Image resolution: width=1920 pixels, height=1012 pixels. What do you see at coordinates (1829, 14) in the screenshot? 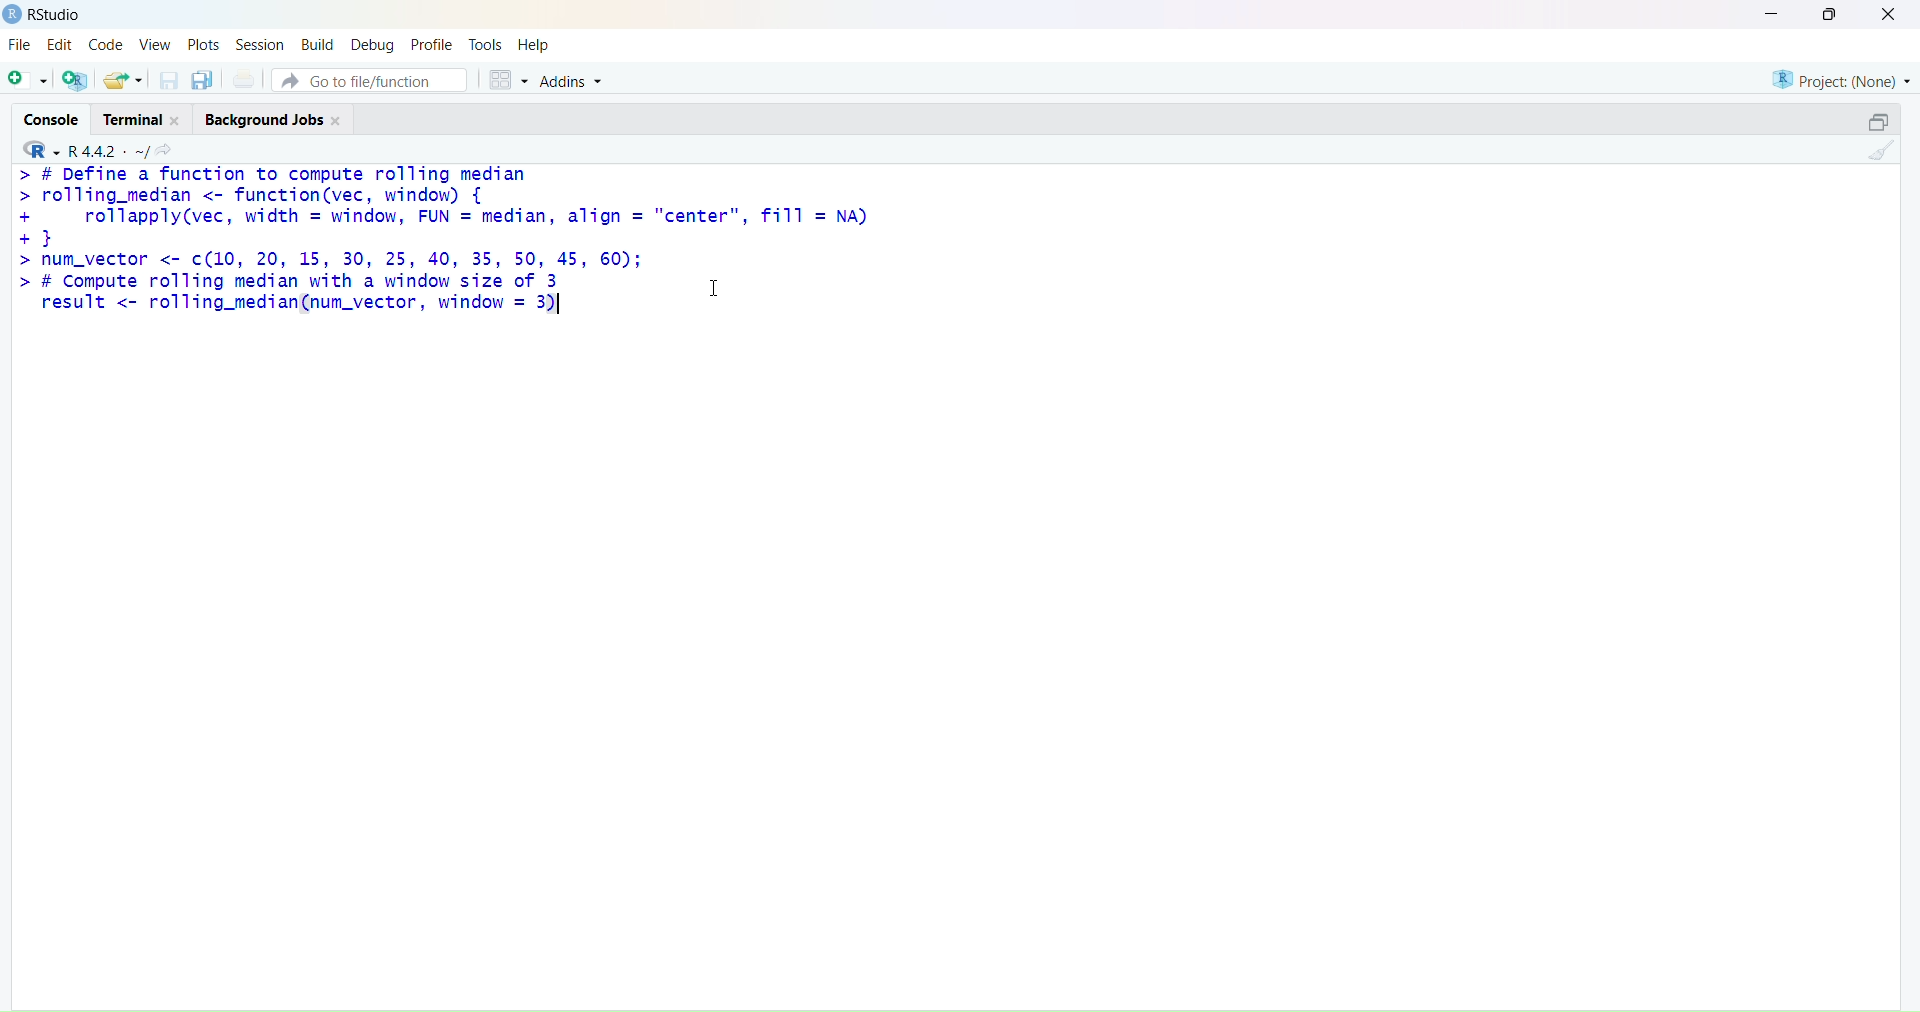
I see `maximise` at bounding box center [1829, 14].